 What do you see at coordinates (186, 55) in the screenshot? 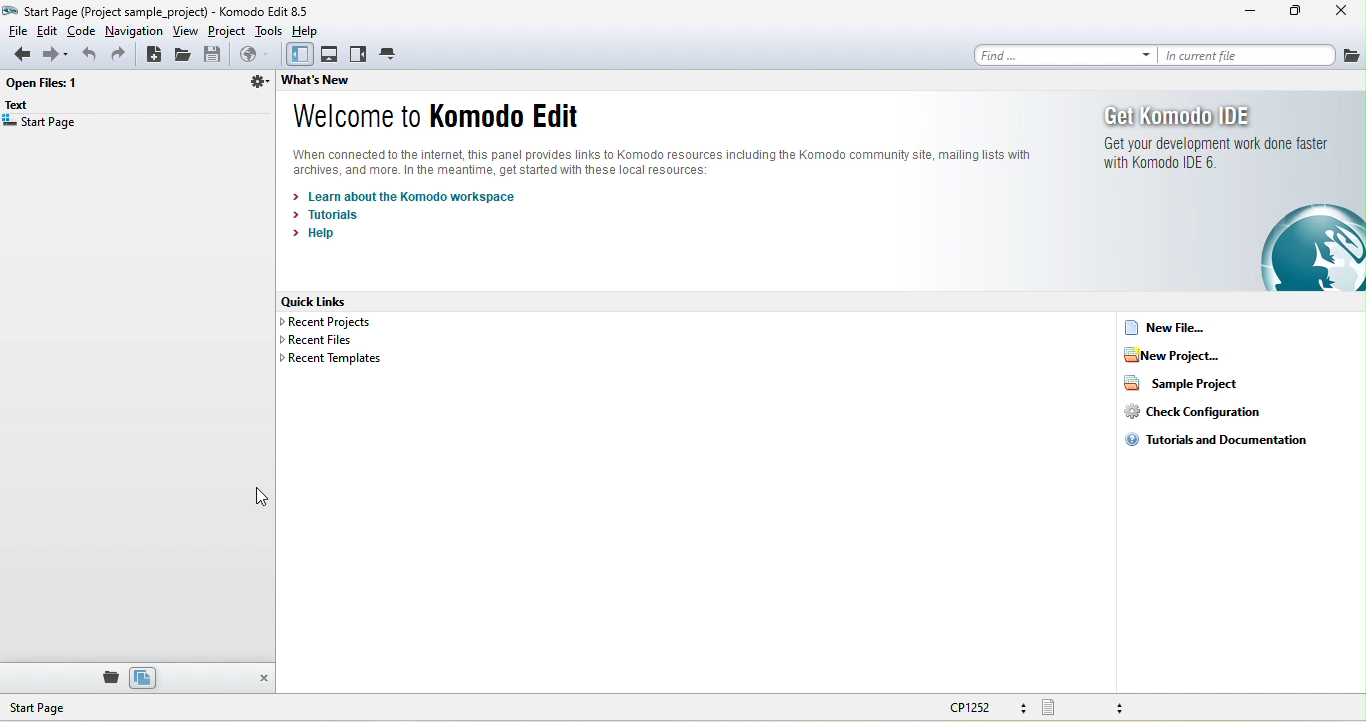
I see `open` at bounding box center [186, 55].